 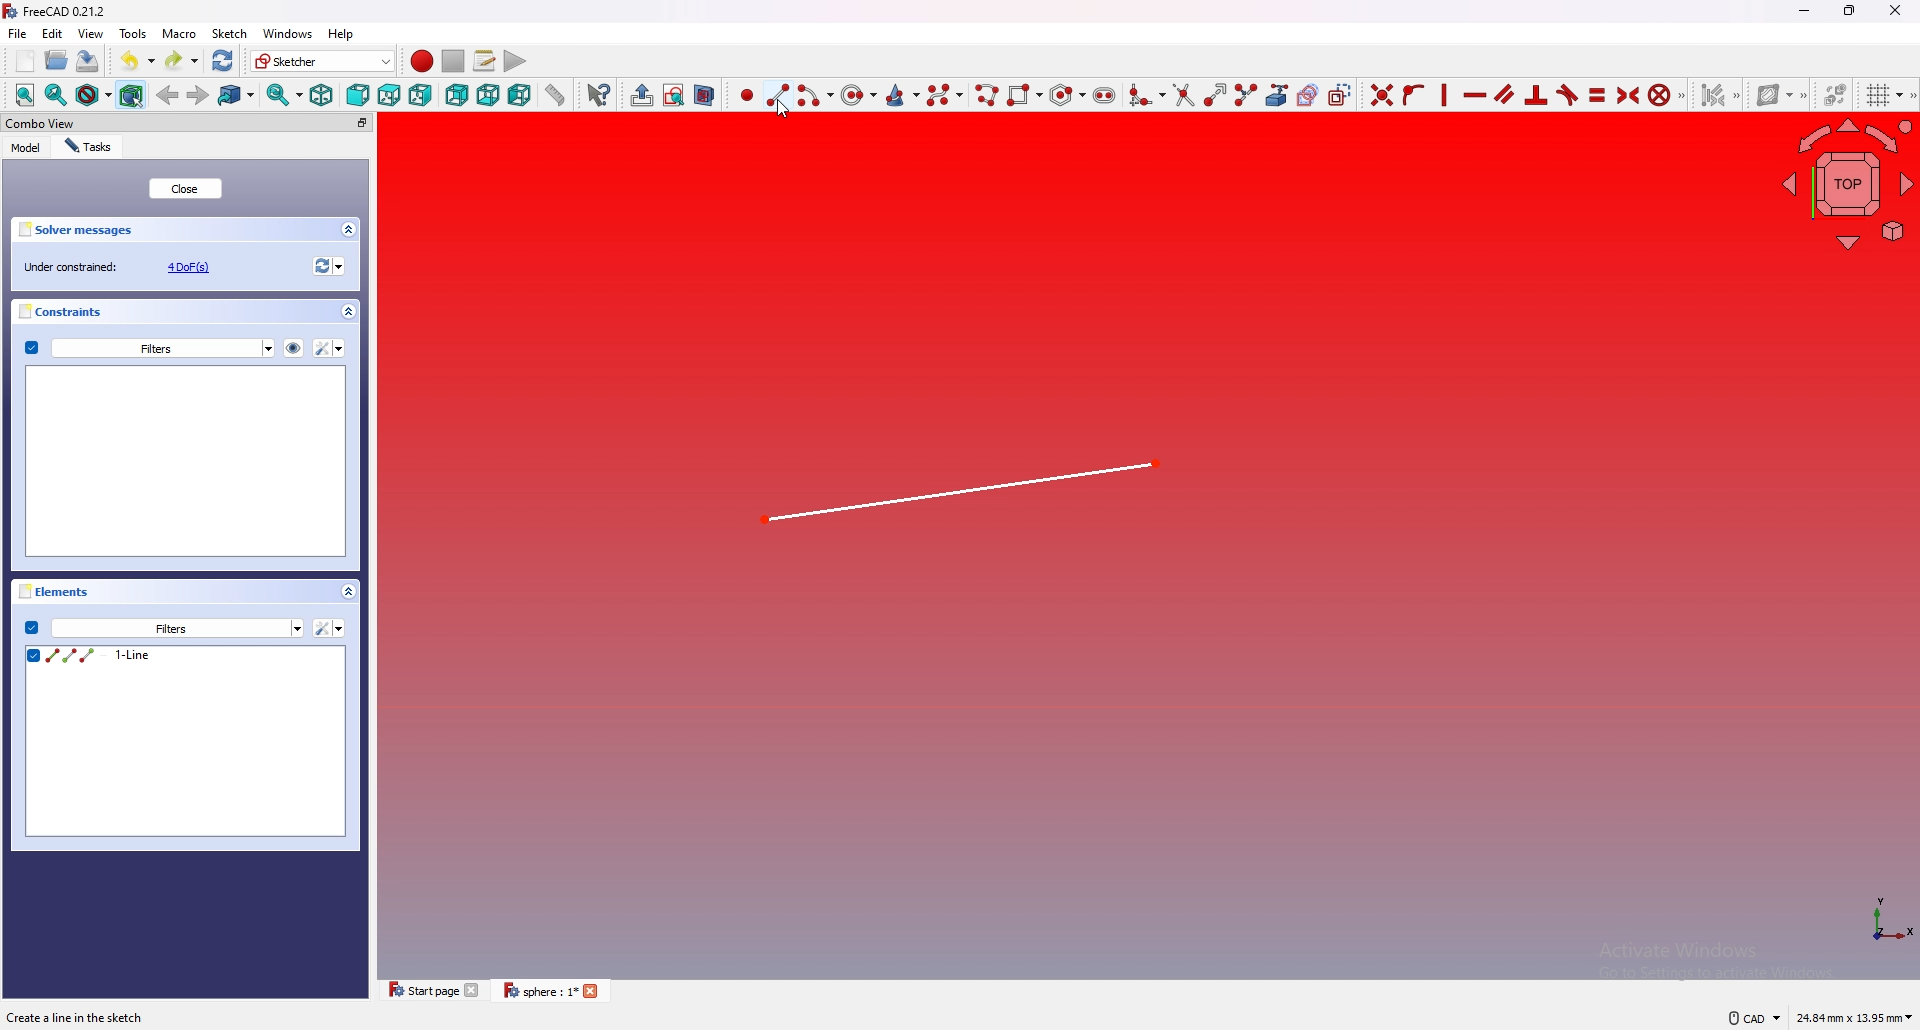 What do you see at coordinates (456, 95) in the screenshot?
I see `Rear` at bounding box center [456, 95].